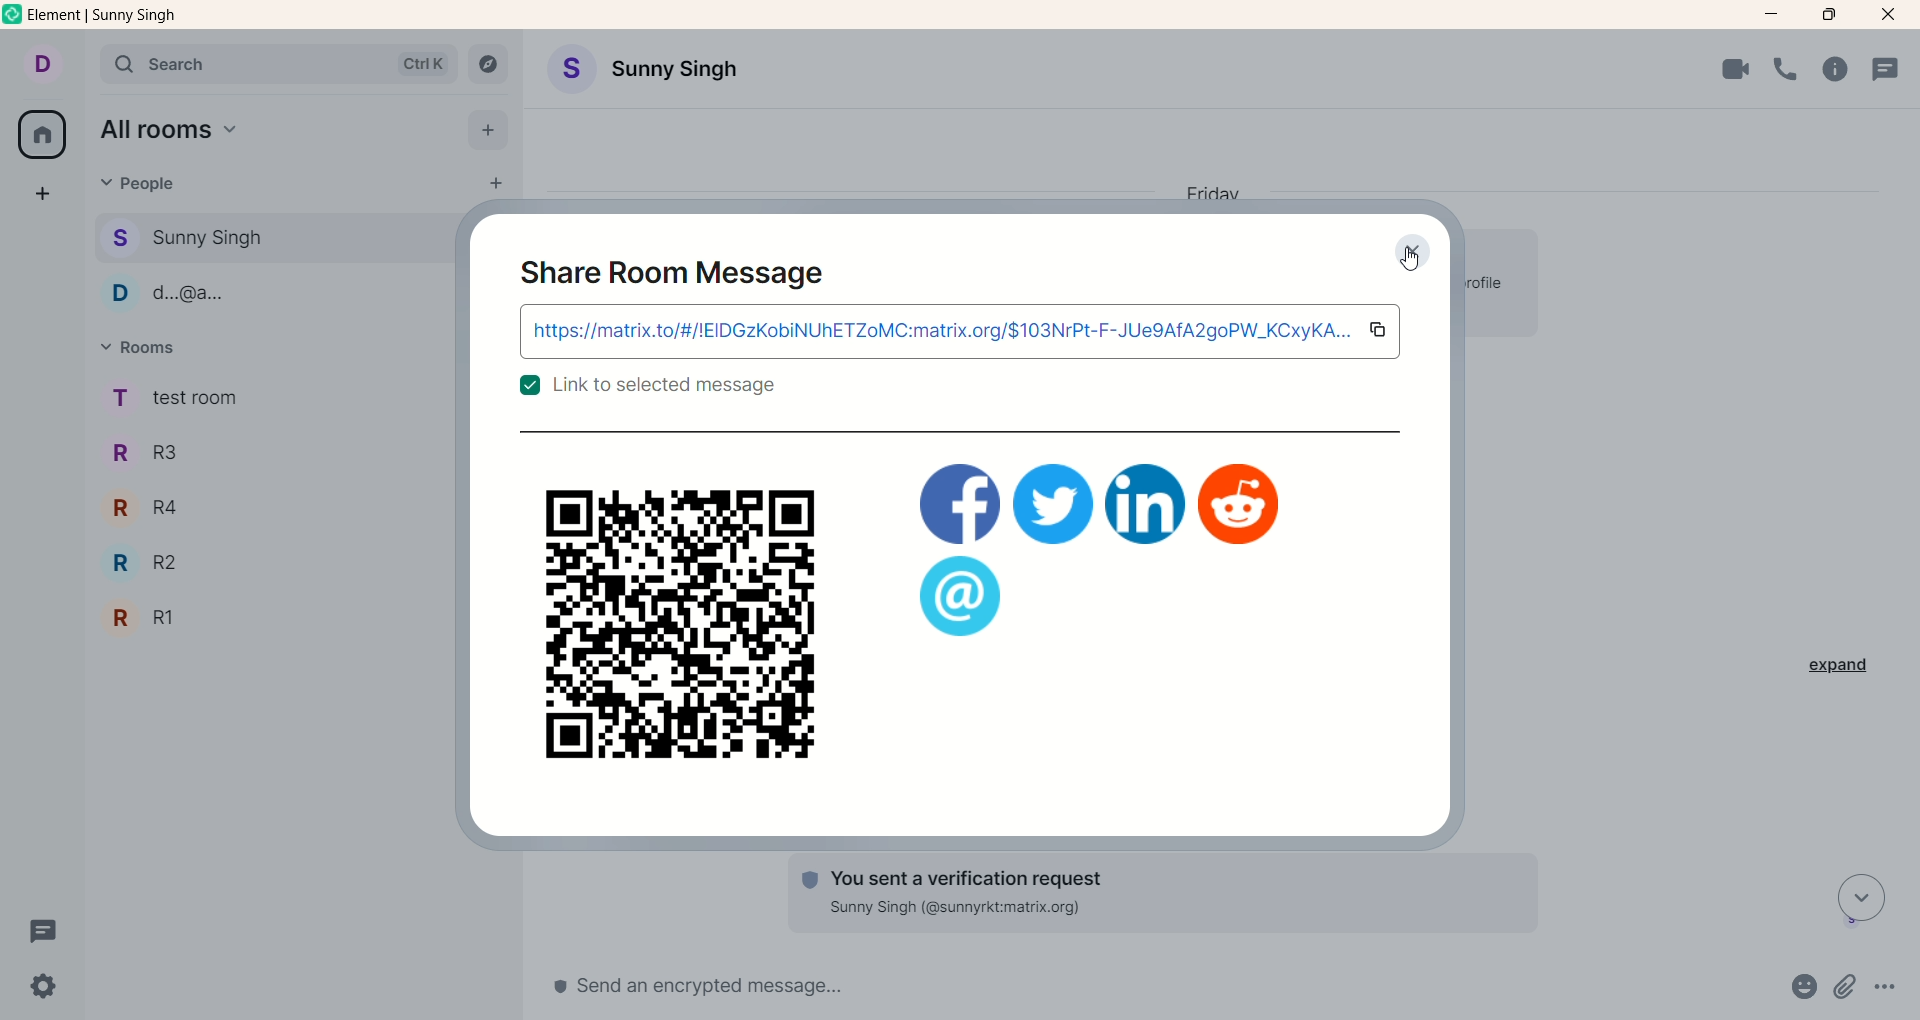  What do you see at coordinates (103, 18) in the screenshot?
I see `element` at bounding box center [103, 18].